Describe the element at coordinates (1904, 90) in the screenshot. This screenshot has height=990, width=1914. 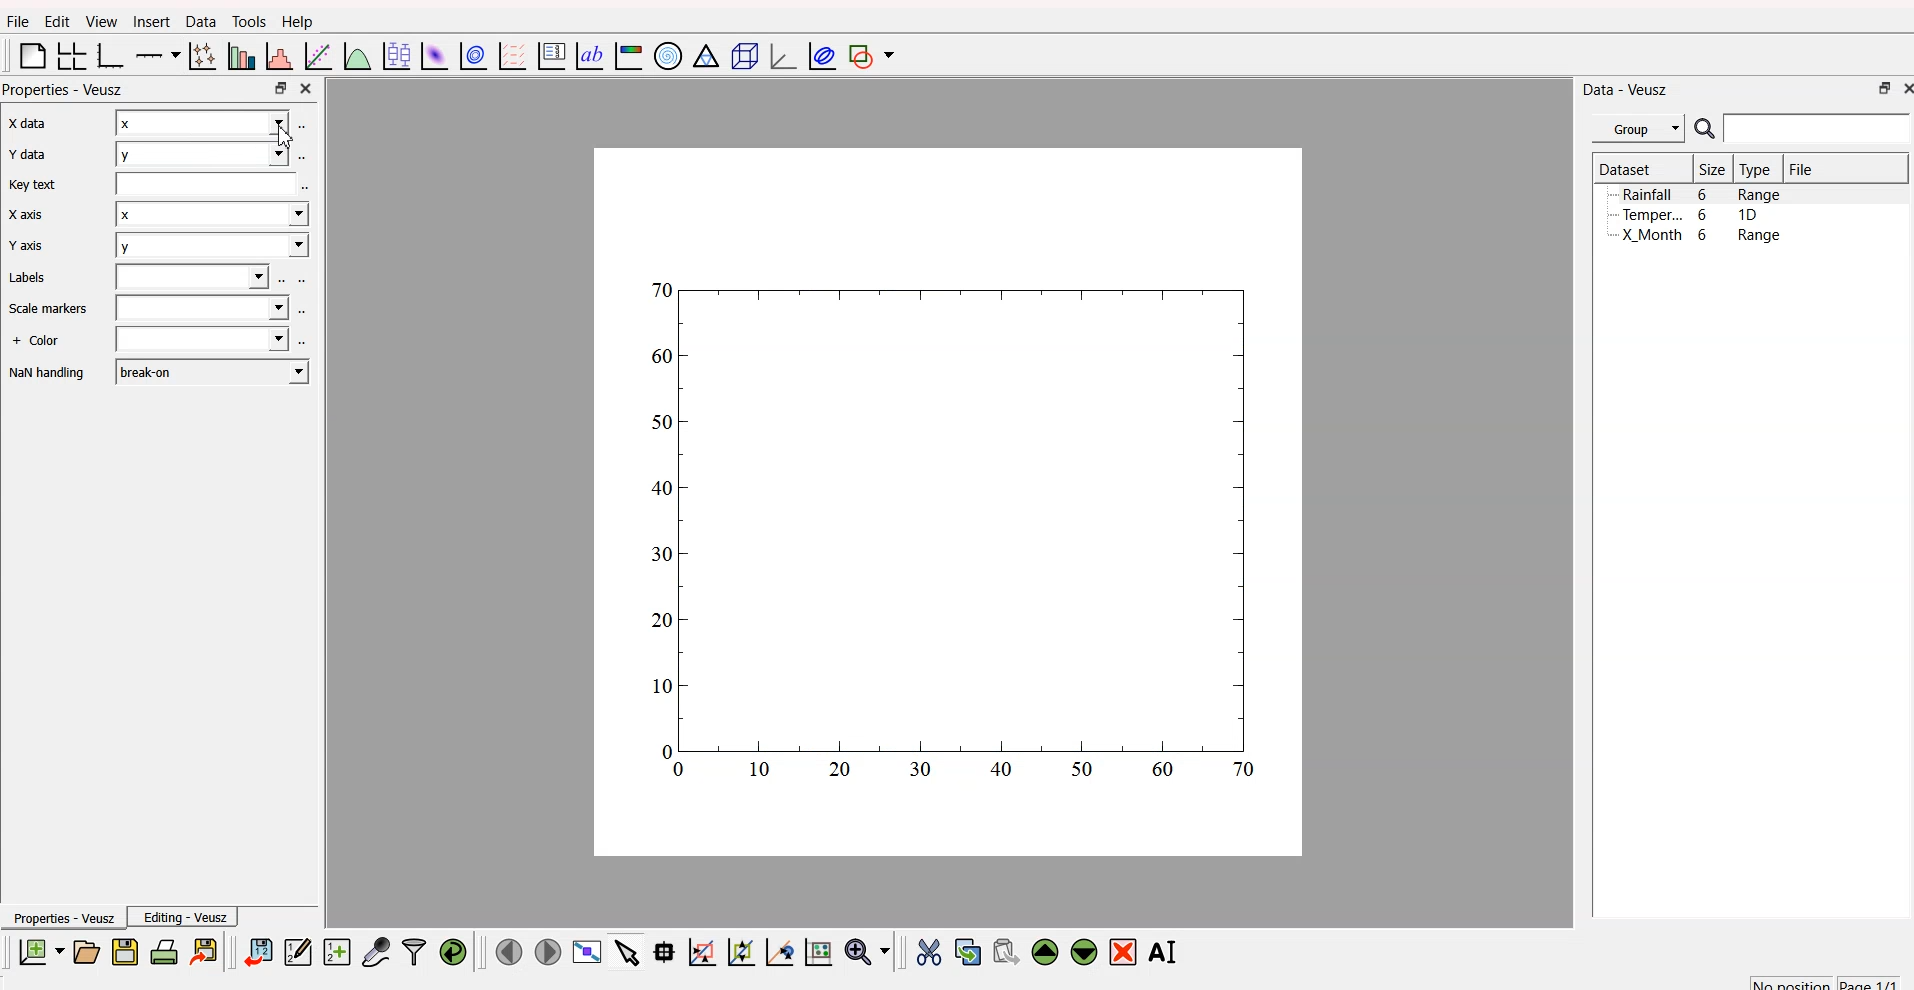
I see `close` at that location.